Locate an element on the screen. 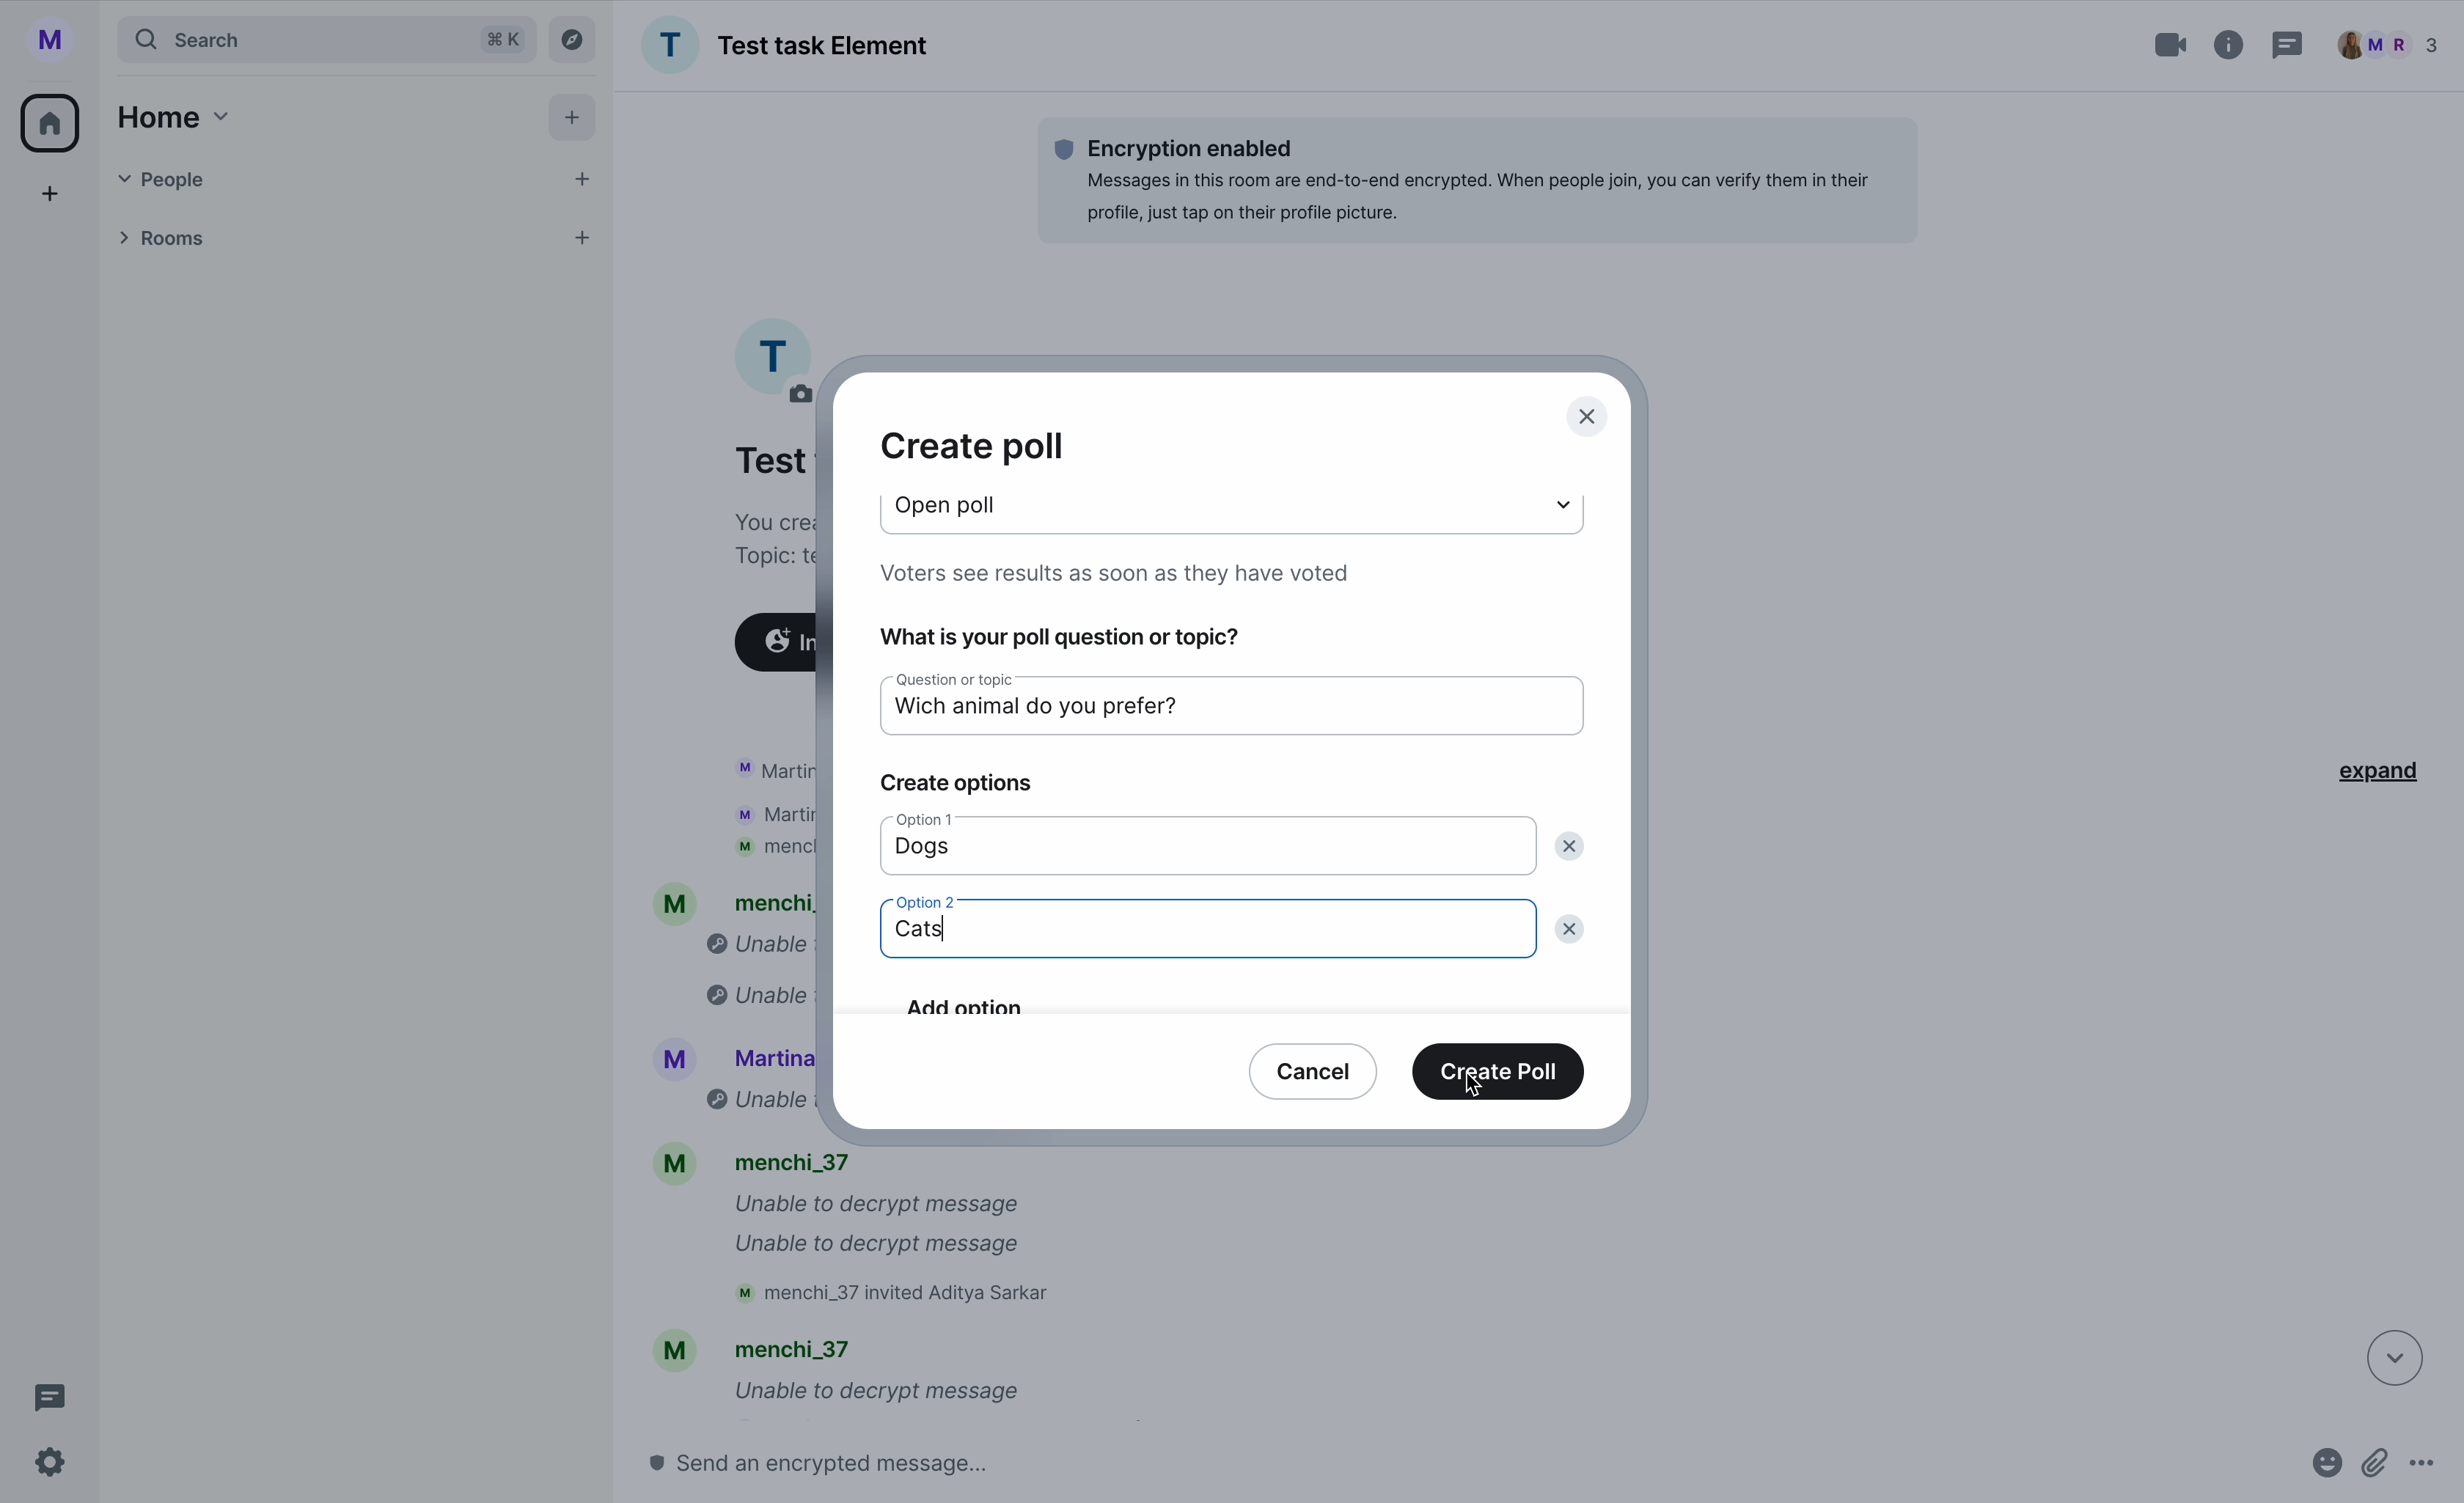 The image size is (2464, 1503). add is located at coordinates (576, 122).